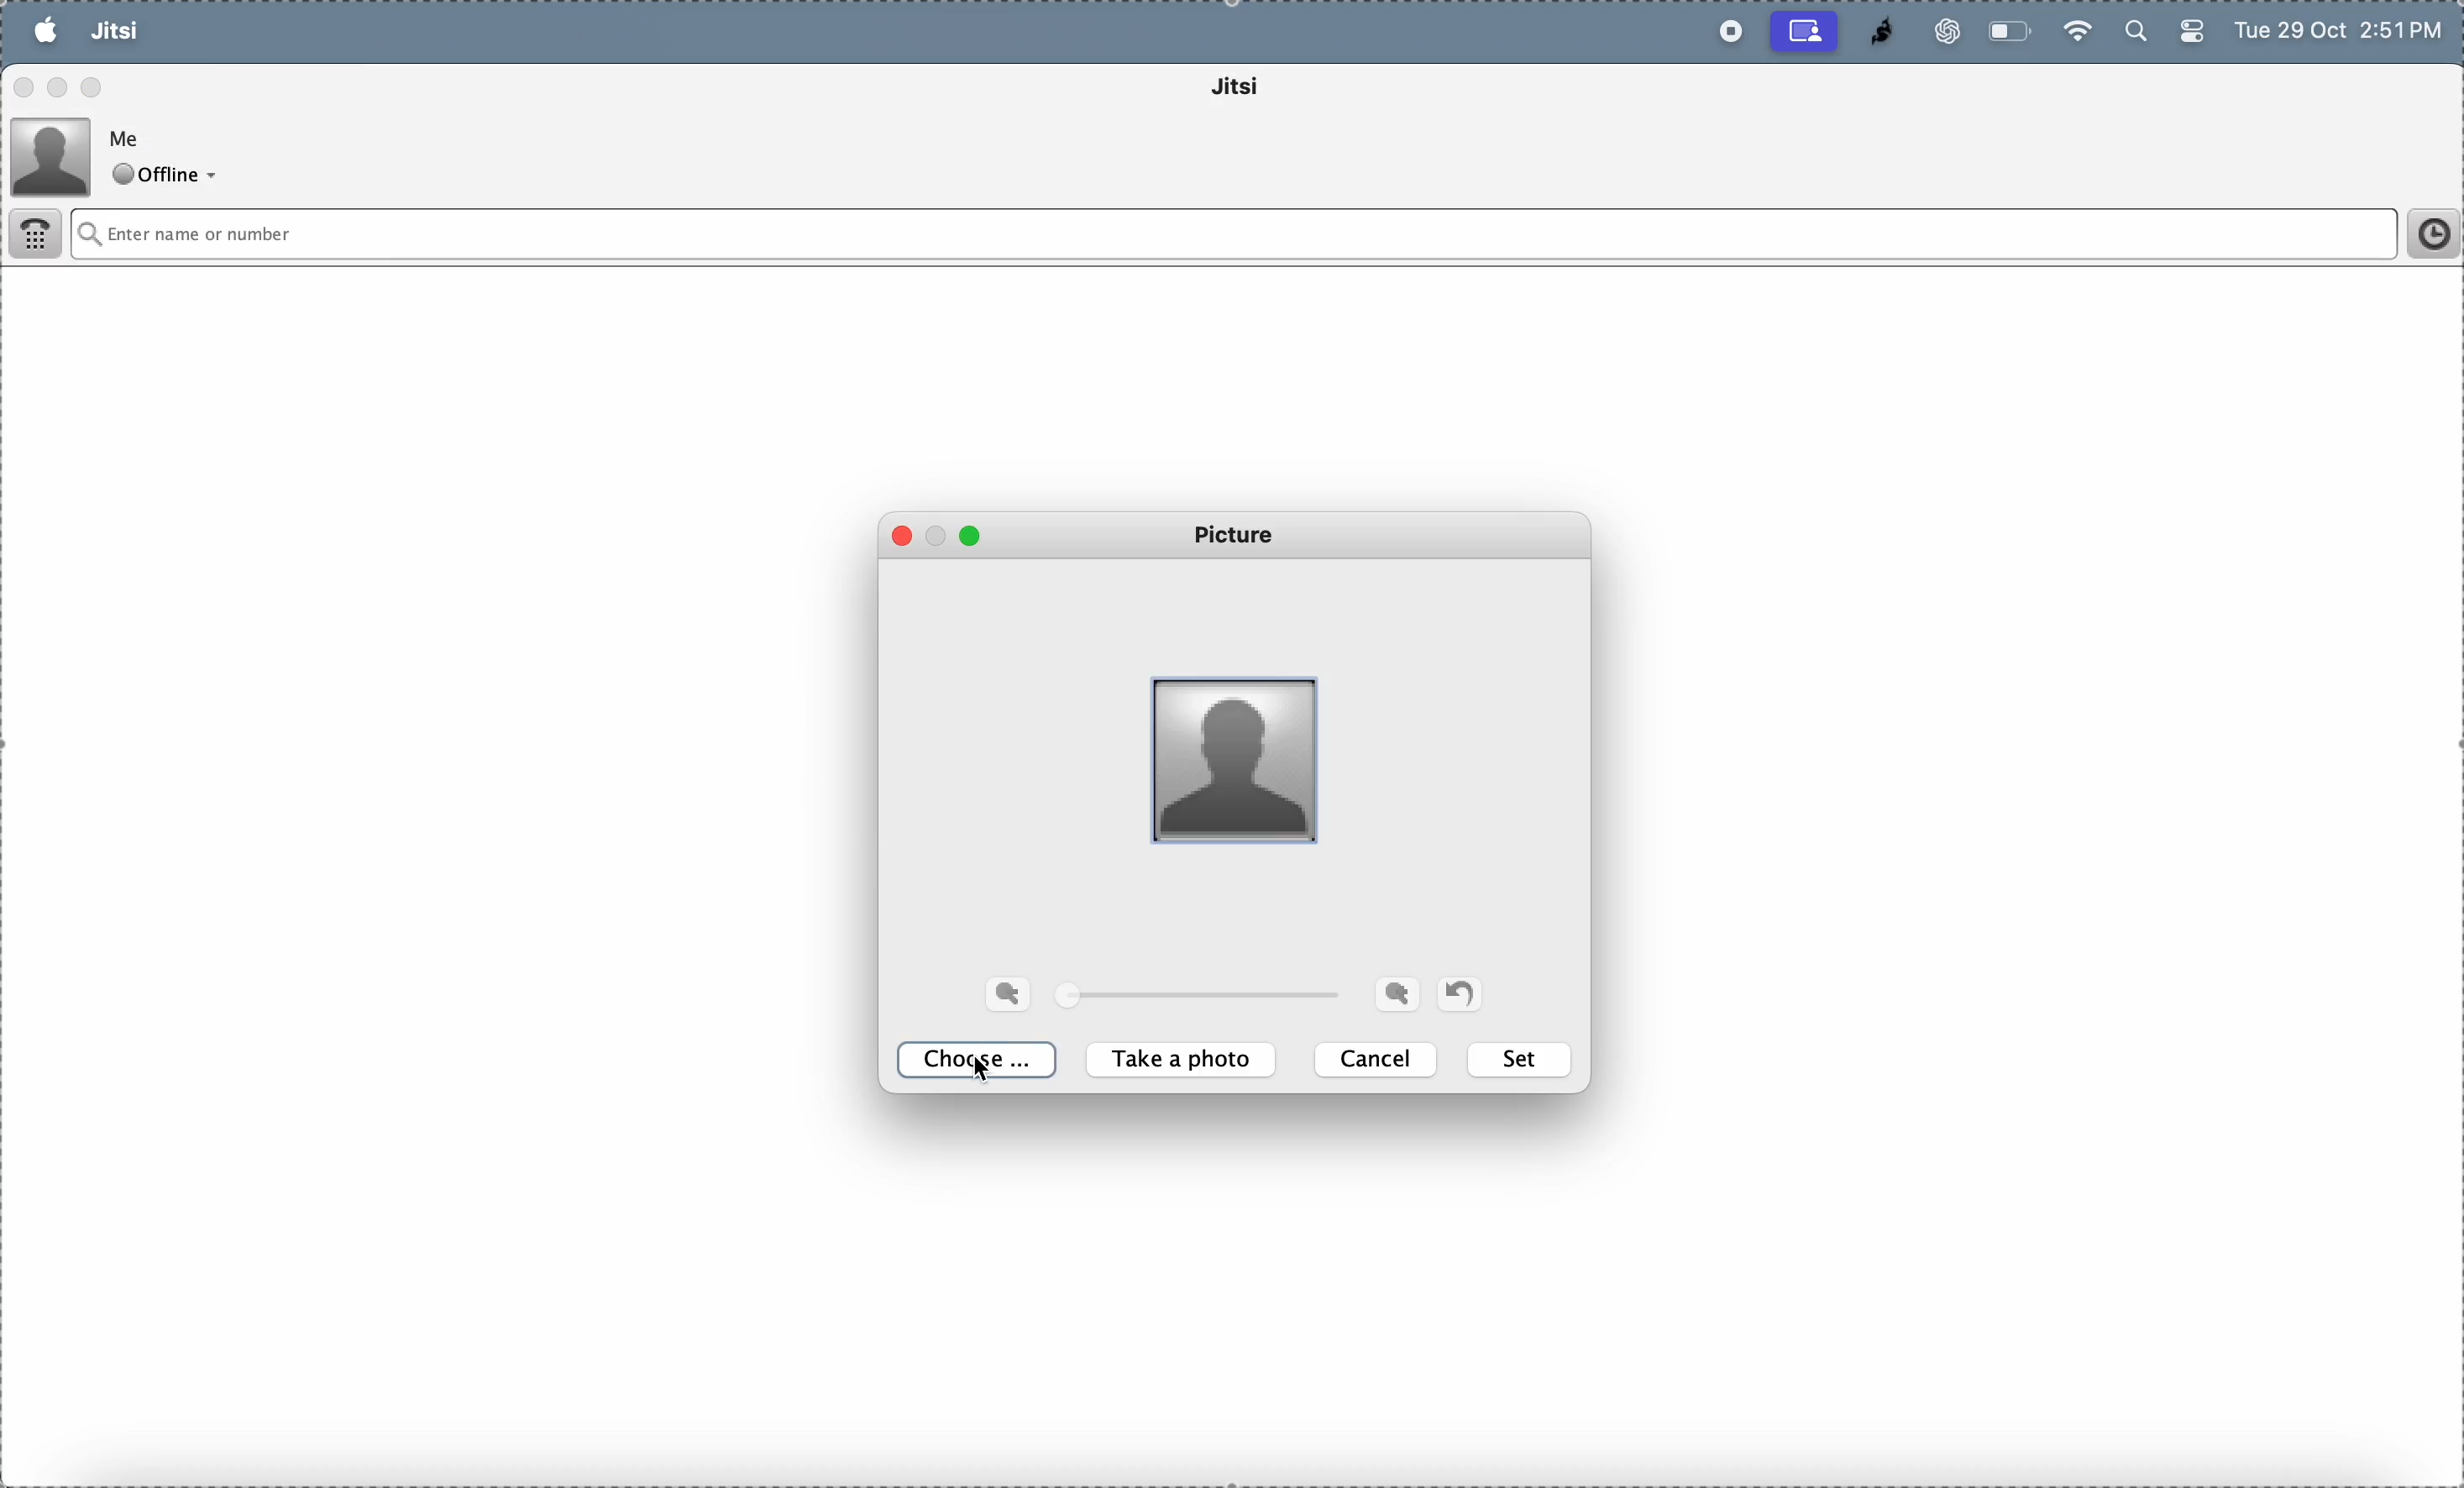 The image size is (2464, 1488). I want to click on close window, so click(25, 90).